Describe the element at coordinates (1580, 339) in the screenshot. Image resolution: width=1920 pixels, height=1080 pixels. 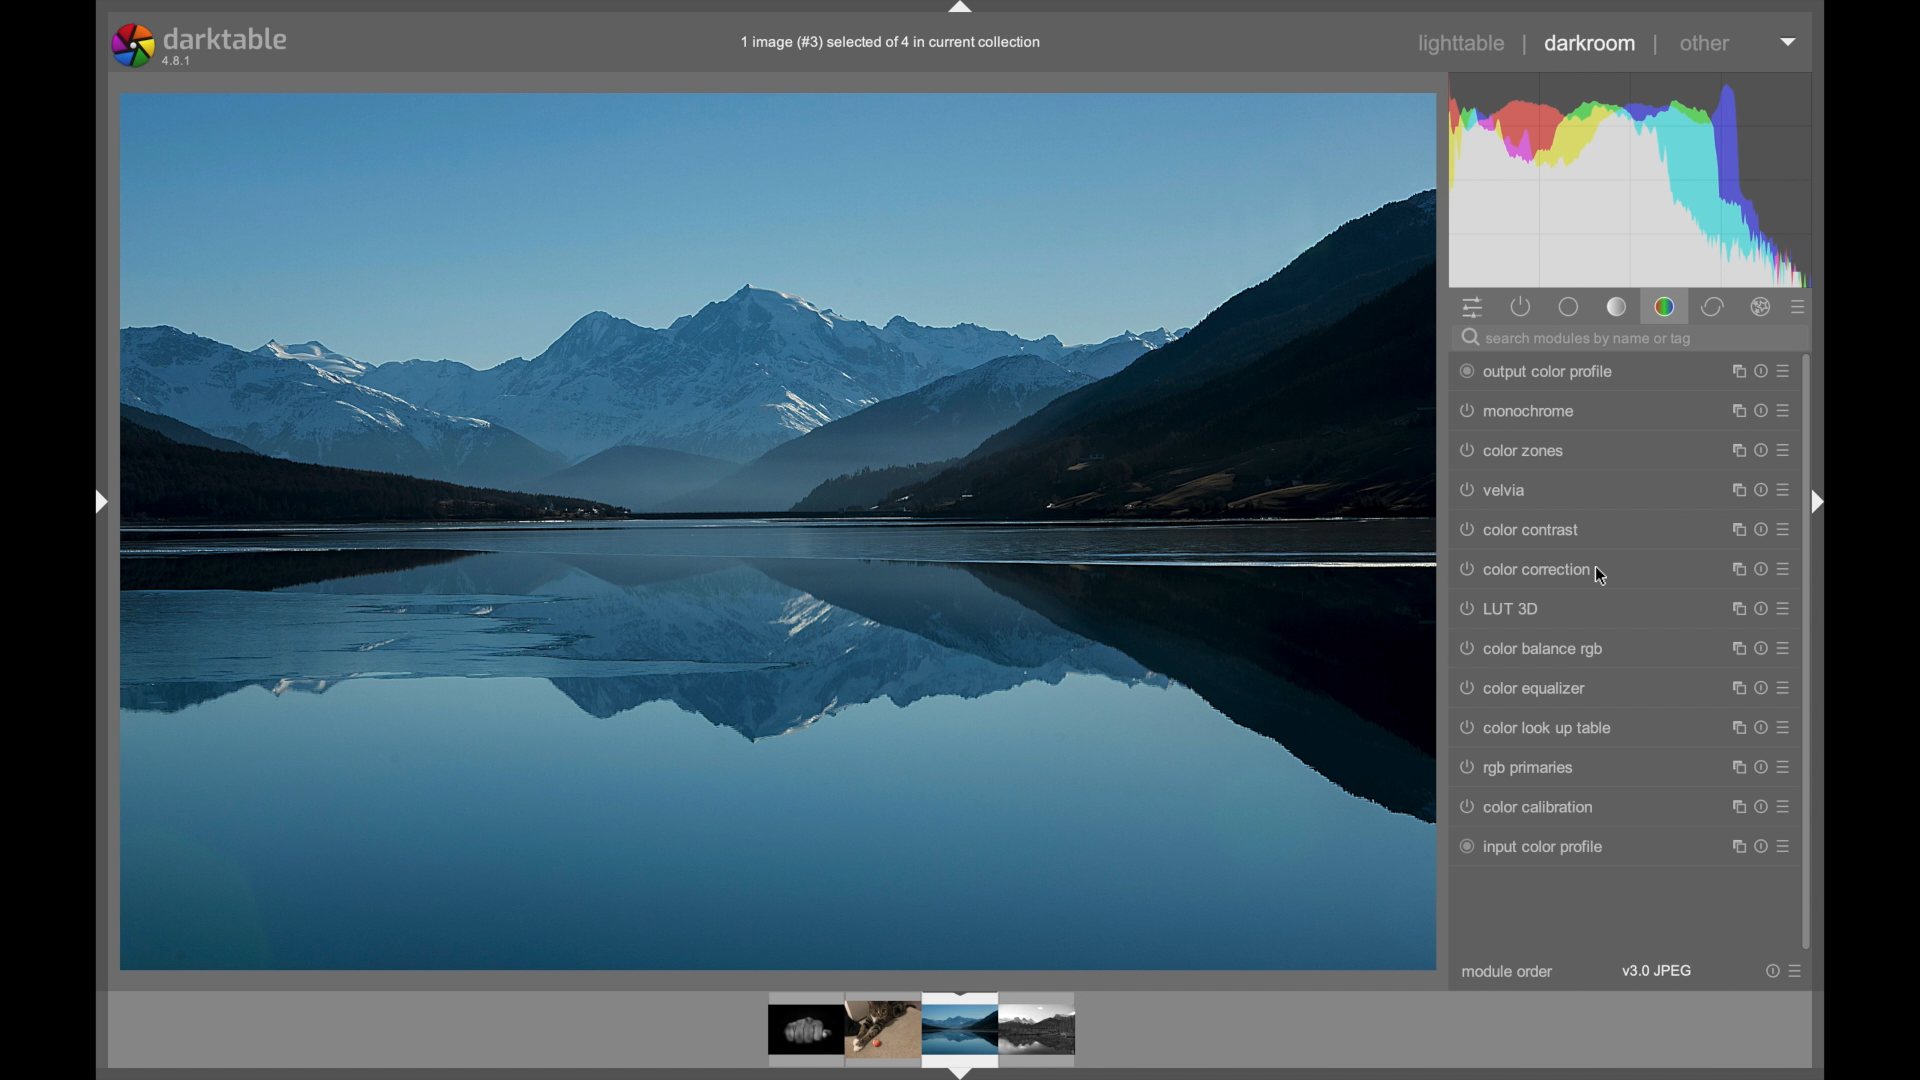
I see `search` at that location.